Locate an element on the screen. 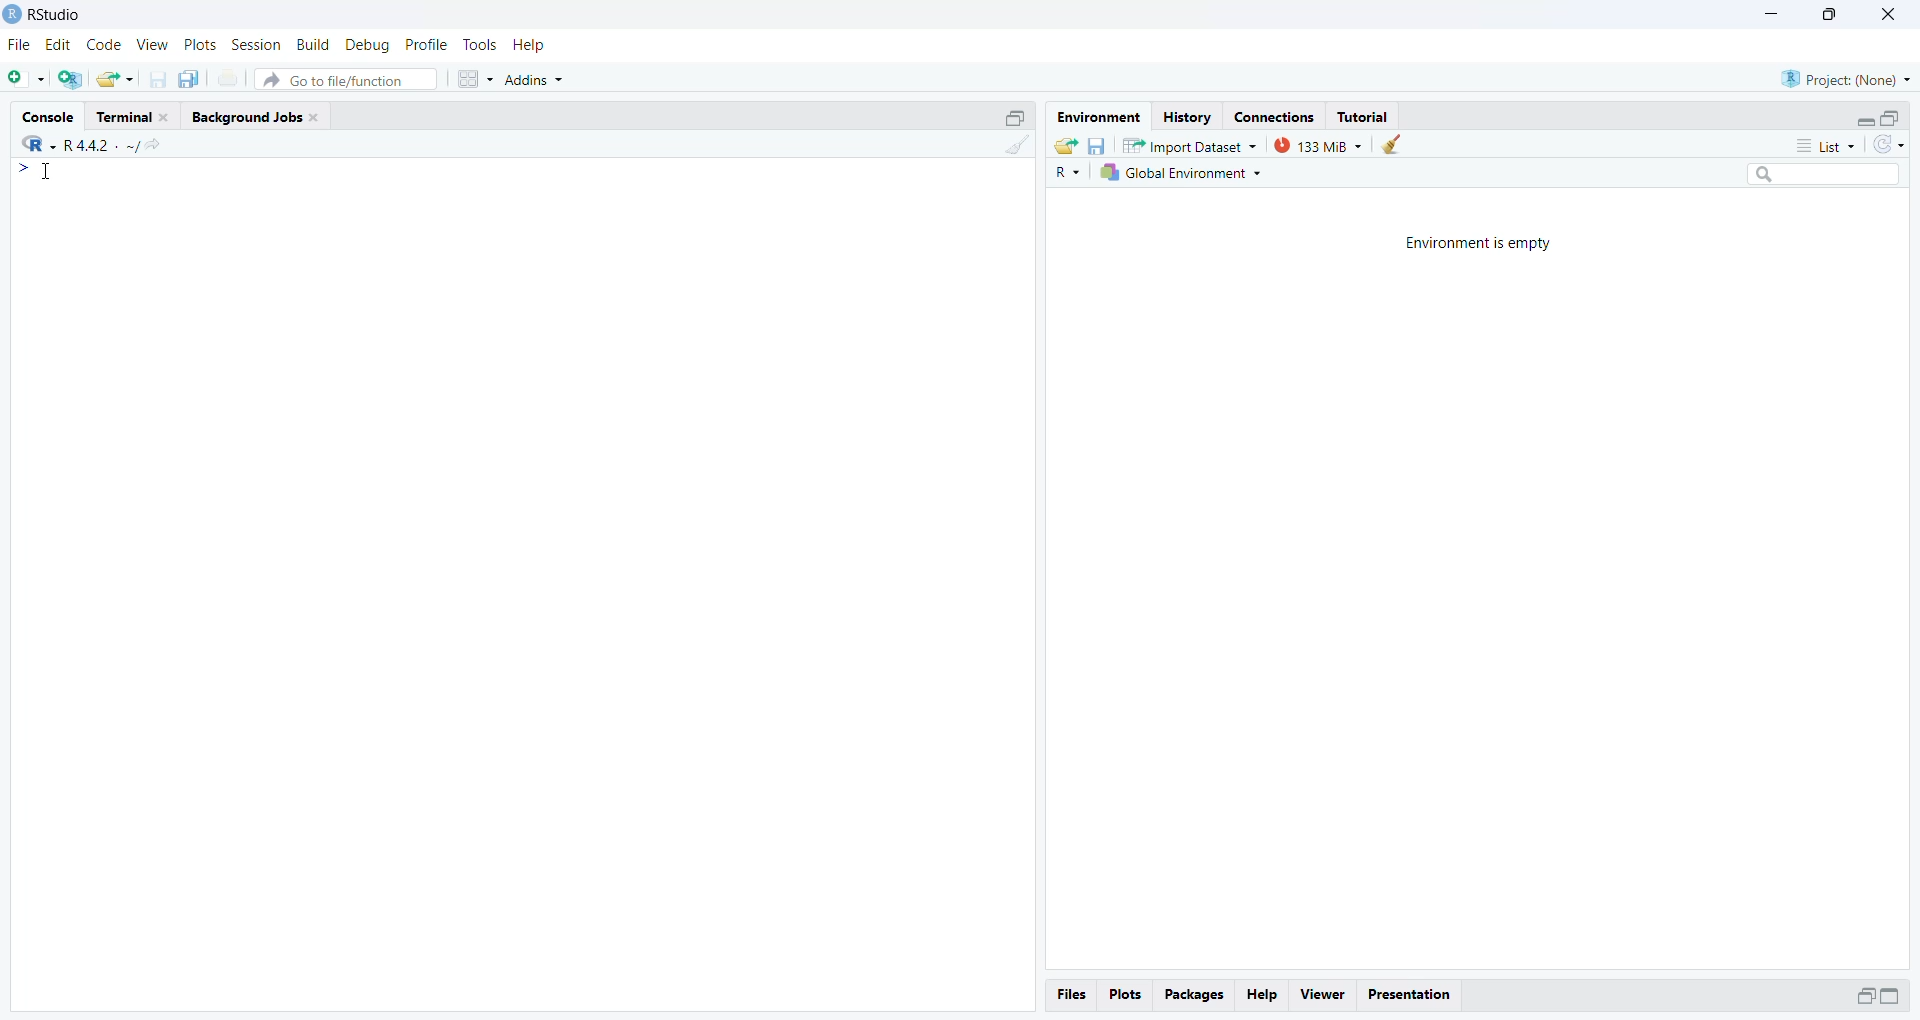  Maximize is located at coordinates (1863, 997).